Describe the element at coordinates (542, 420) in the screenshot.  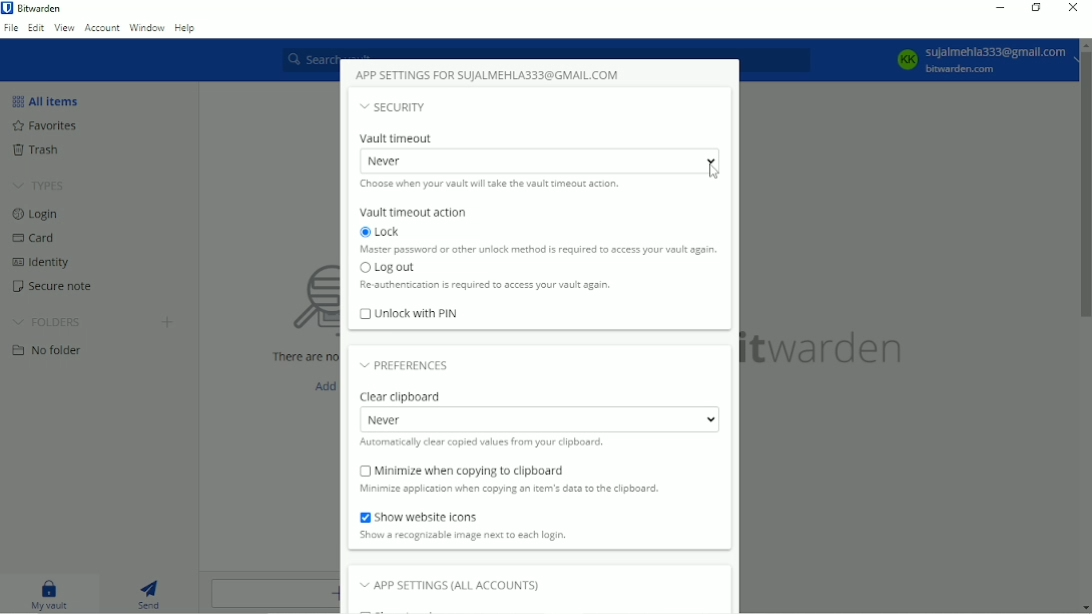
I see `Never` at that location.